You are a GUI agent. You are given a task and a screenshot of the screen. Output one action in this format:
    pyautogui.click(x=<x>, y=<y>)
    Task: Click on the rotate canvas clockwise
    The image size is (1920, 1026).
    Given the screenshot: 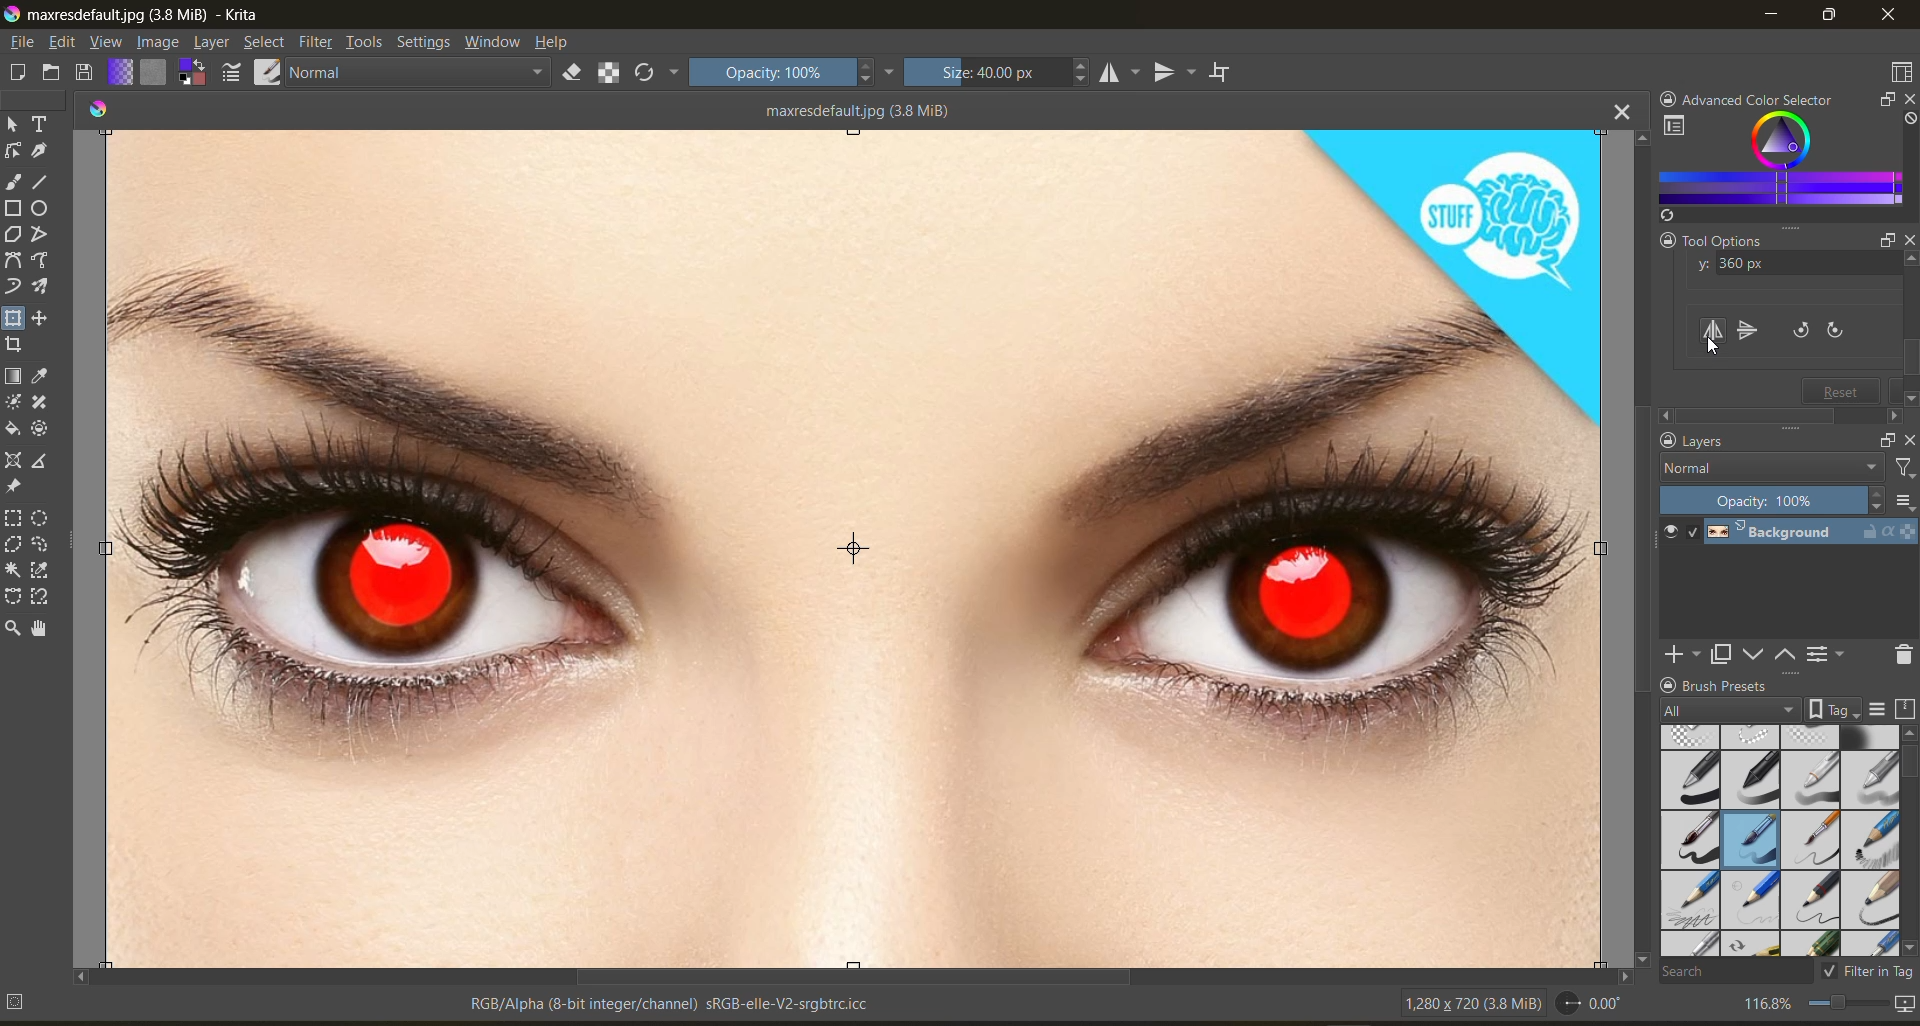 What is the action you would take?
    pyautogui.click(x=1843, y=332)
    